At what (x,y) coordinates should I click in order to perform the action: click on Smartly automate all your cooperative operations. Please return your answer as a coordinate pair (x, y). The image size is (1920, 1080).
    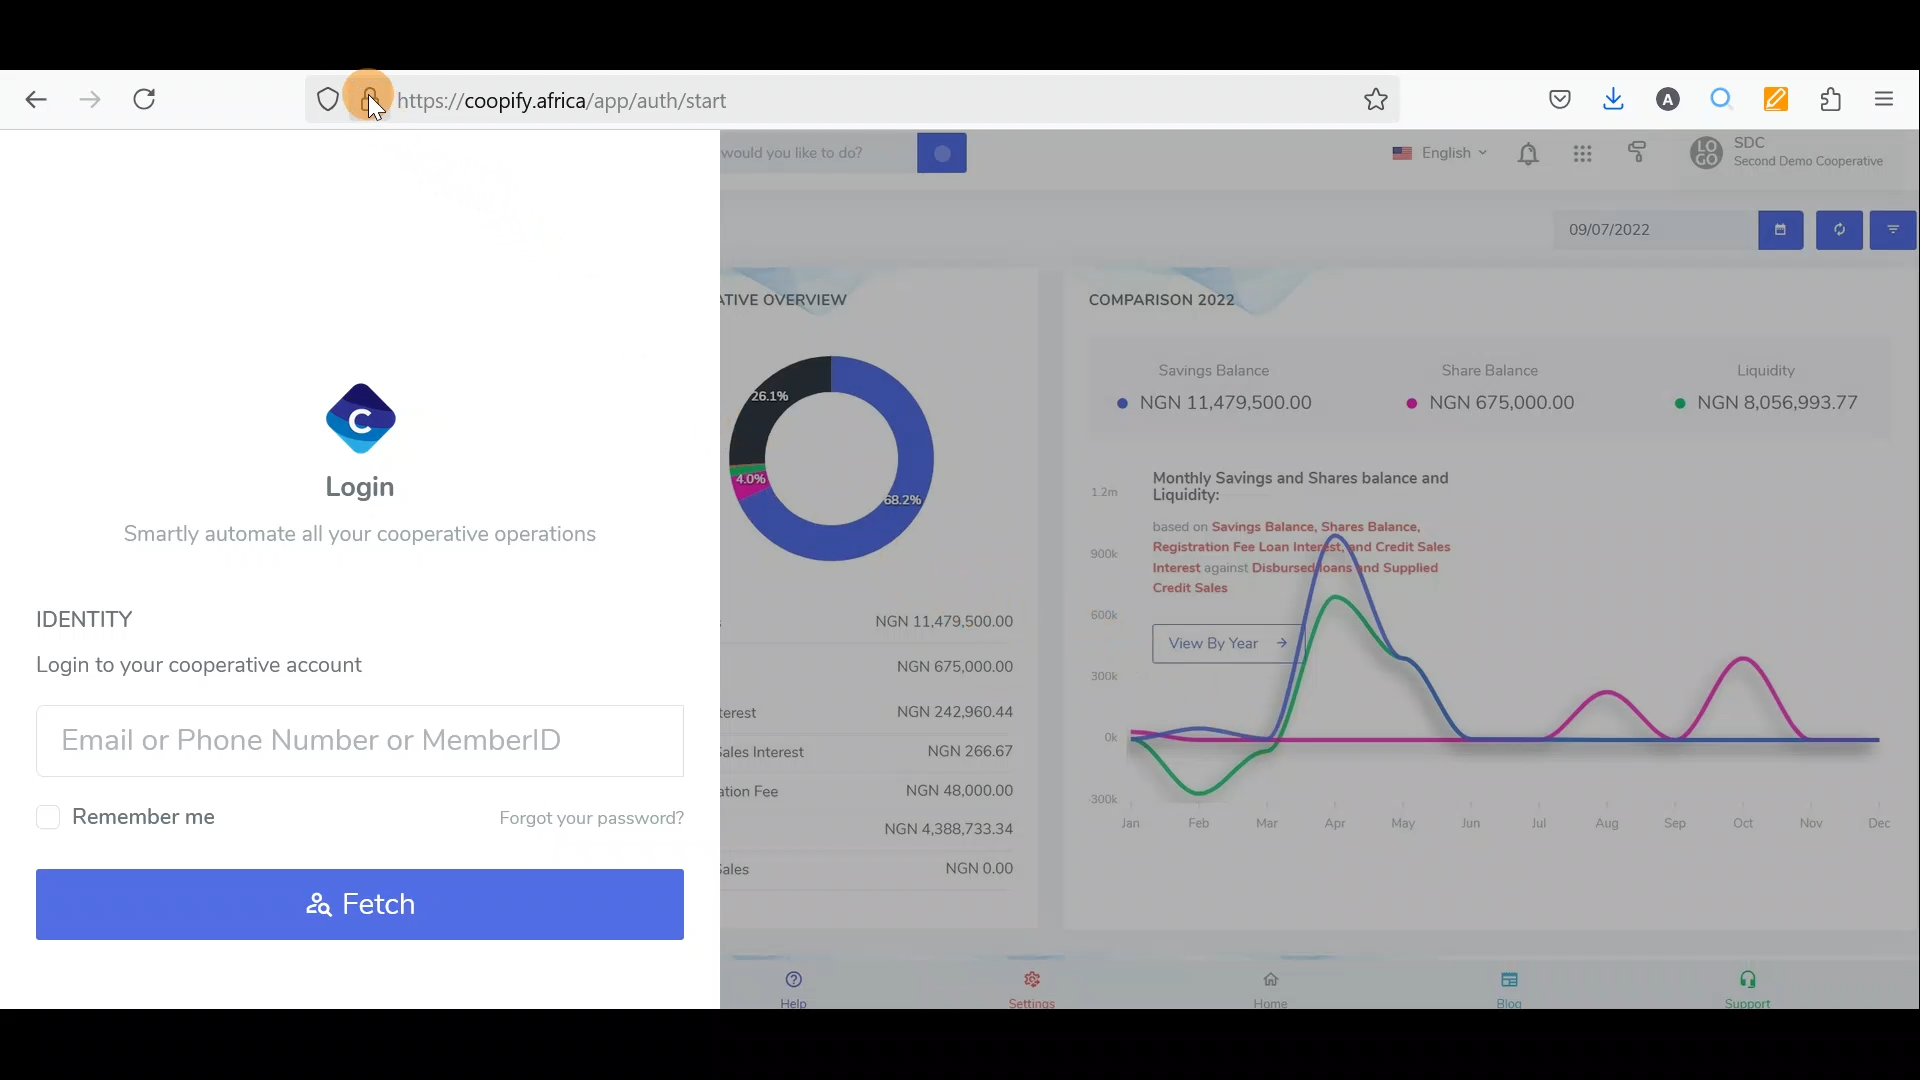
    Looking at the image, I should click on (358, 539).